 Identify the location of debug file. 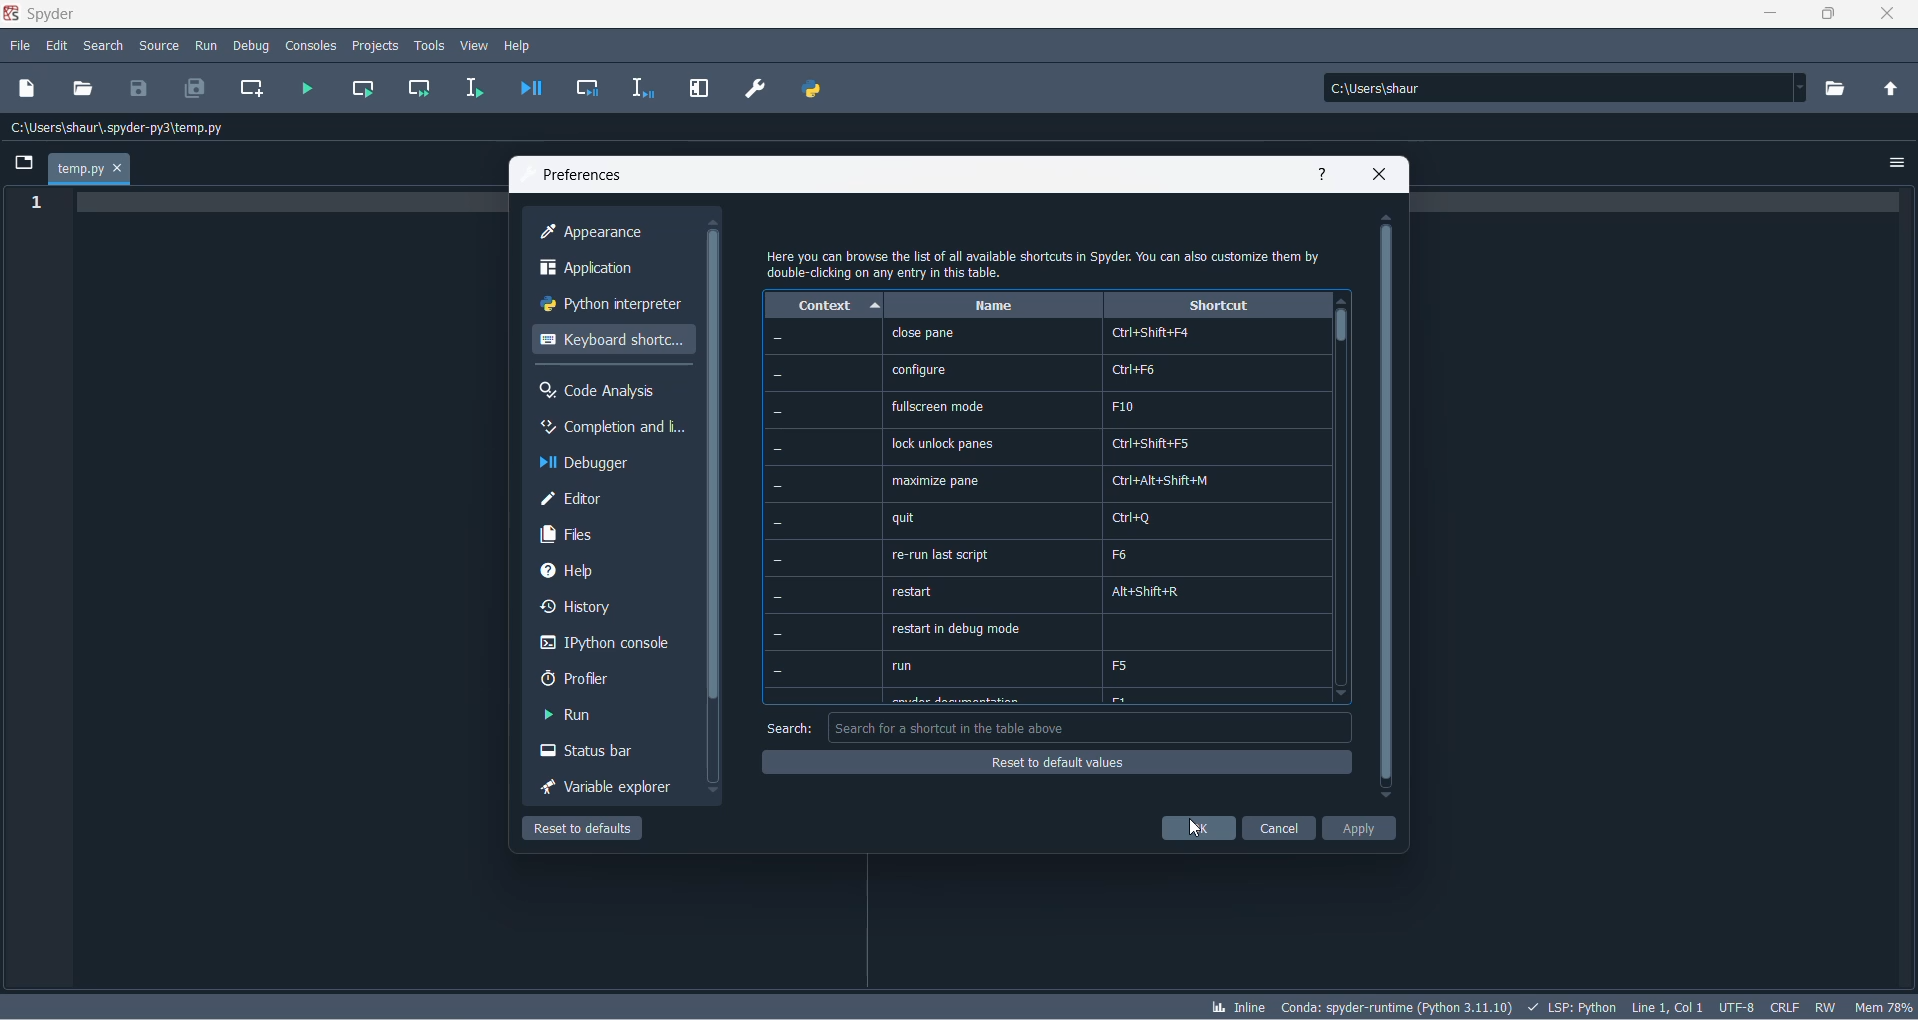
(527, 90).